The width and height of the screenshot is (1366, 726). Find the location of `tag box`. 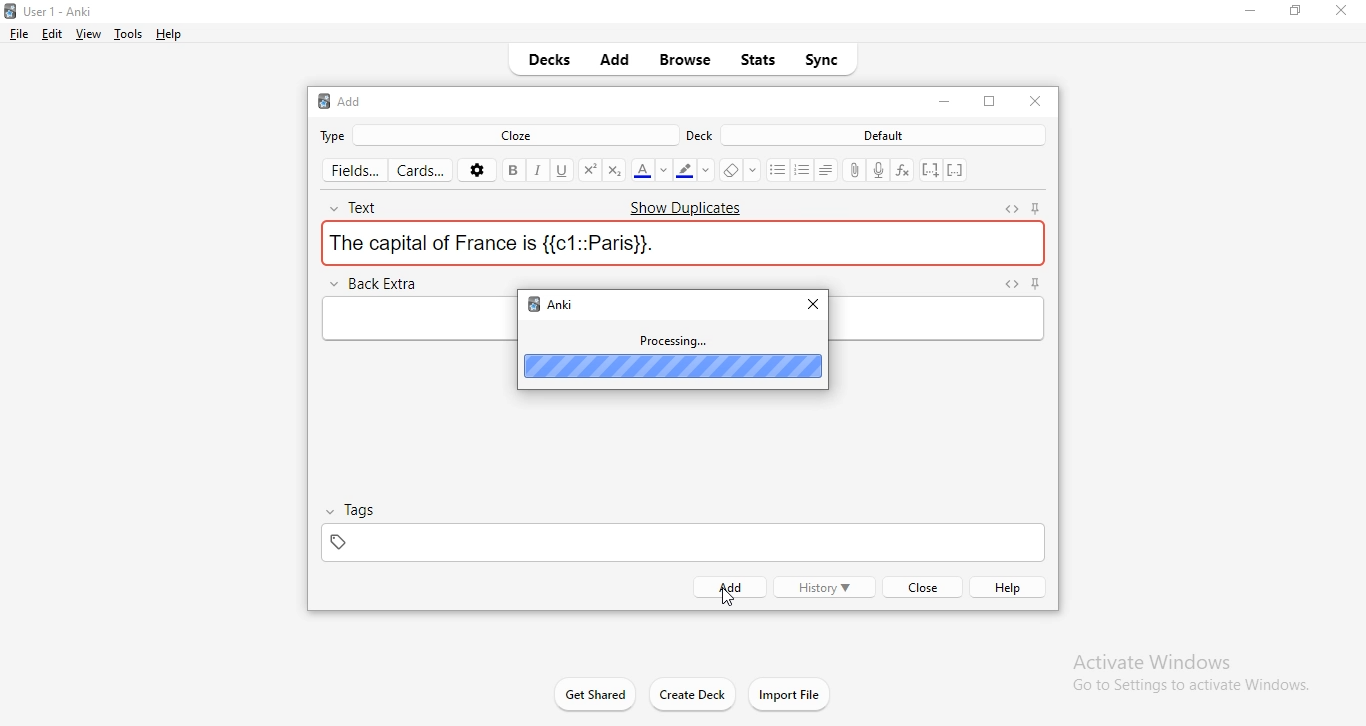

tag box is located at coordinates (678, 541).